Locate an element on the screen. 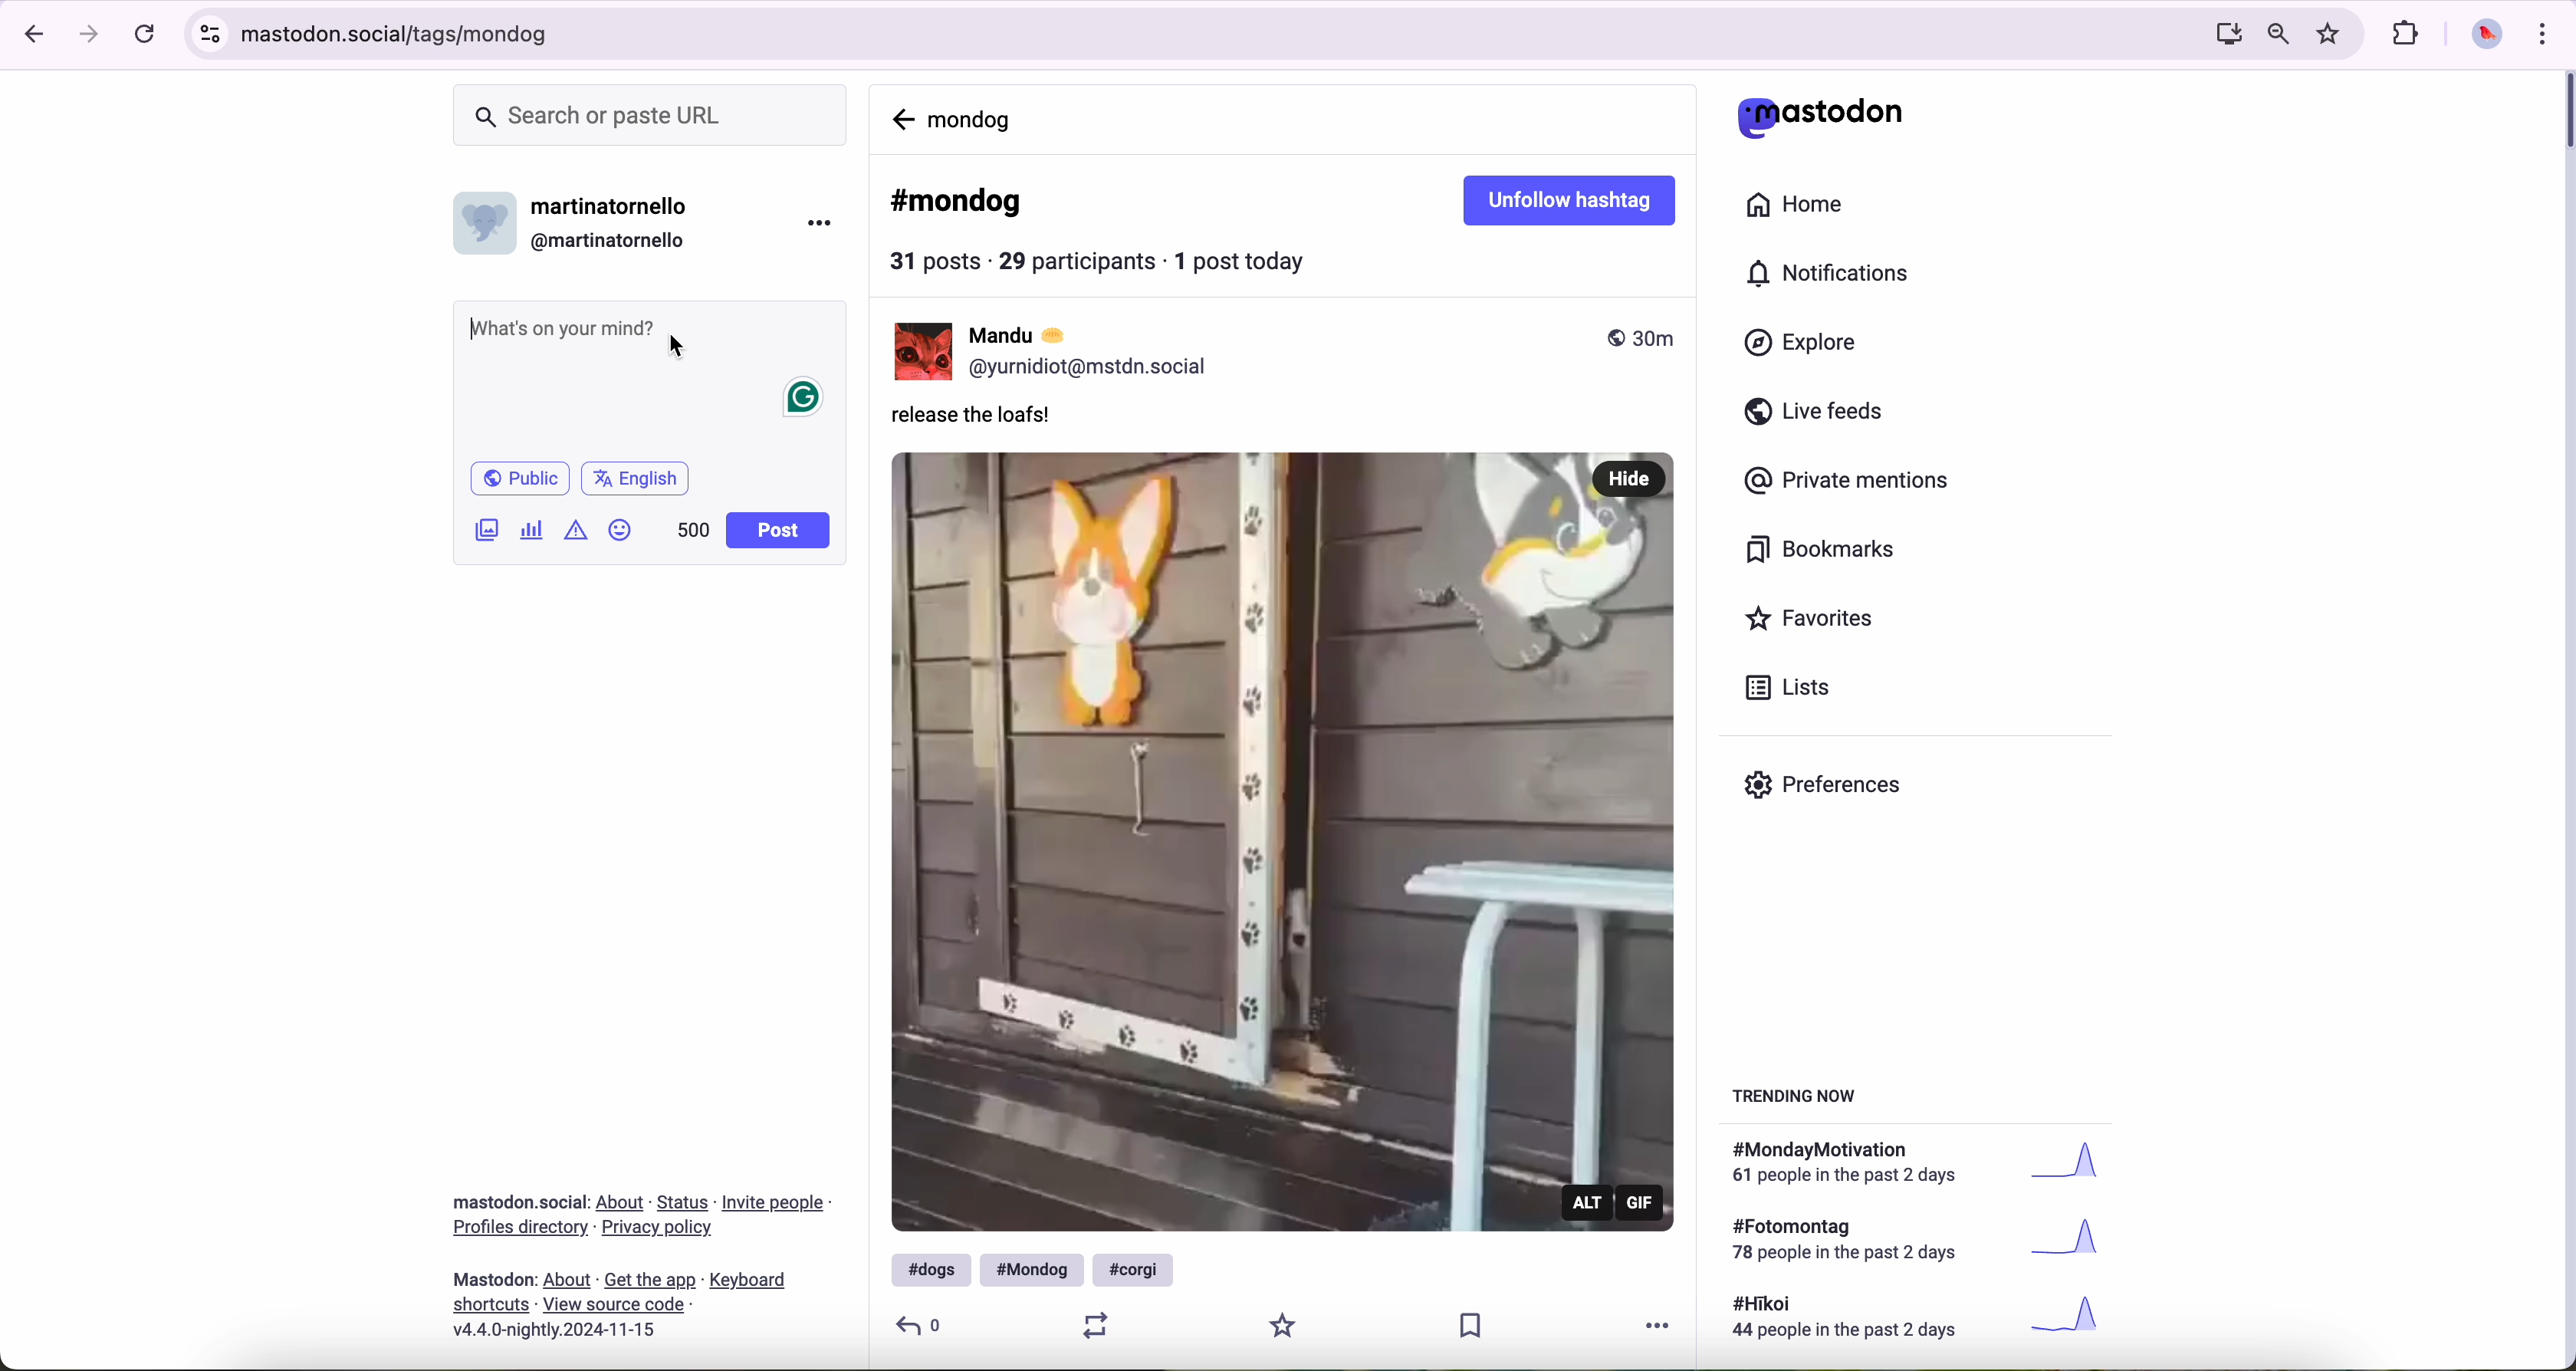 This screenshot has width=2576, height=1371. 500 is located at coordinates (692, 530).